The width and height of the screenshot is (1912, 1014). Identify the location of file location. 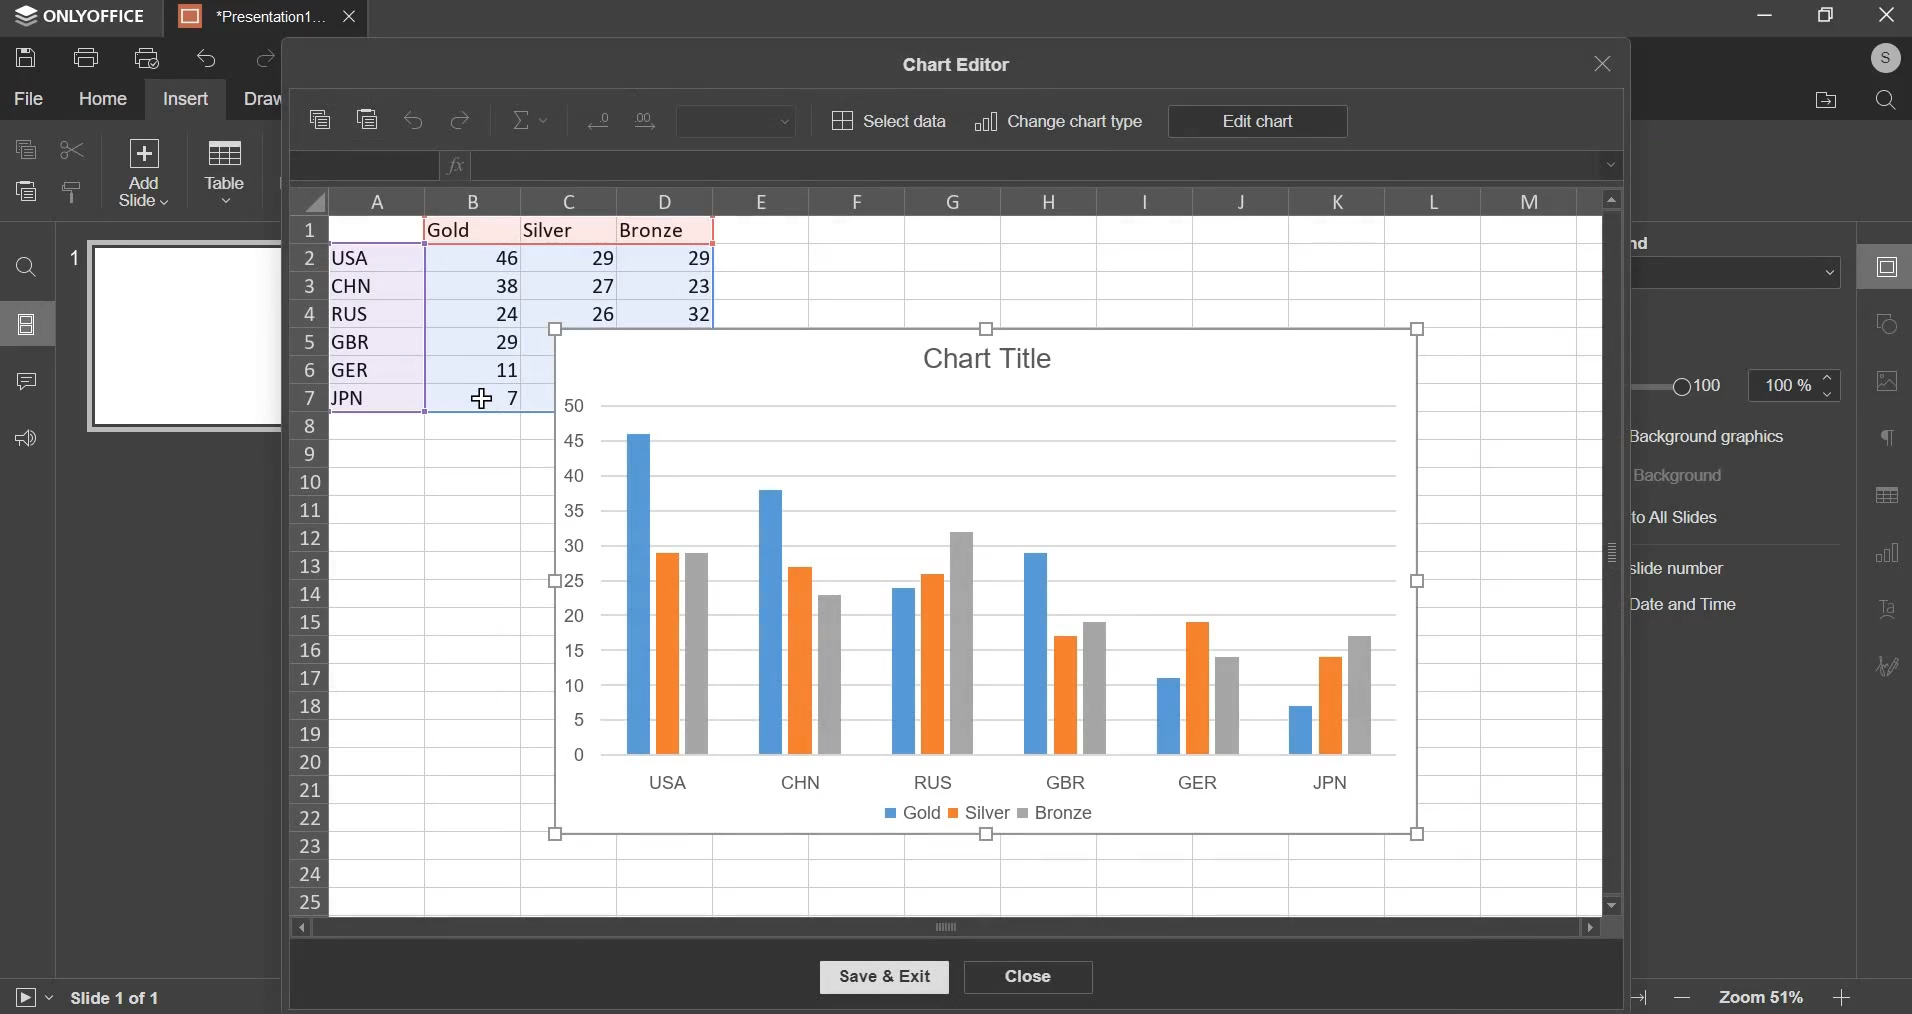
(1826, 99).